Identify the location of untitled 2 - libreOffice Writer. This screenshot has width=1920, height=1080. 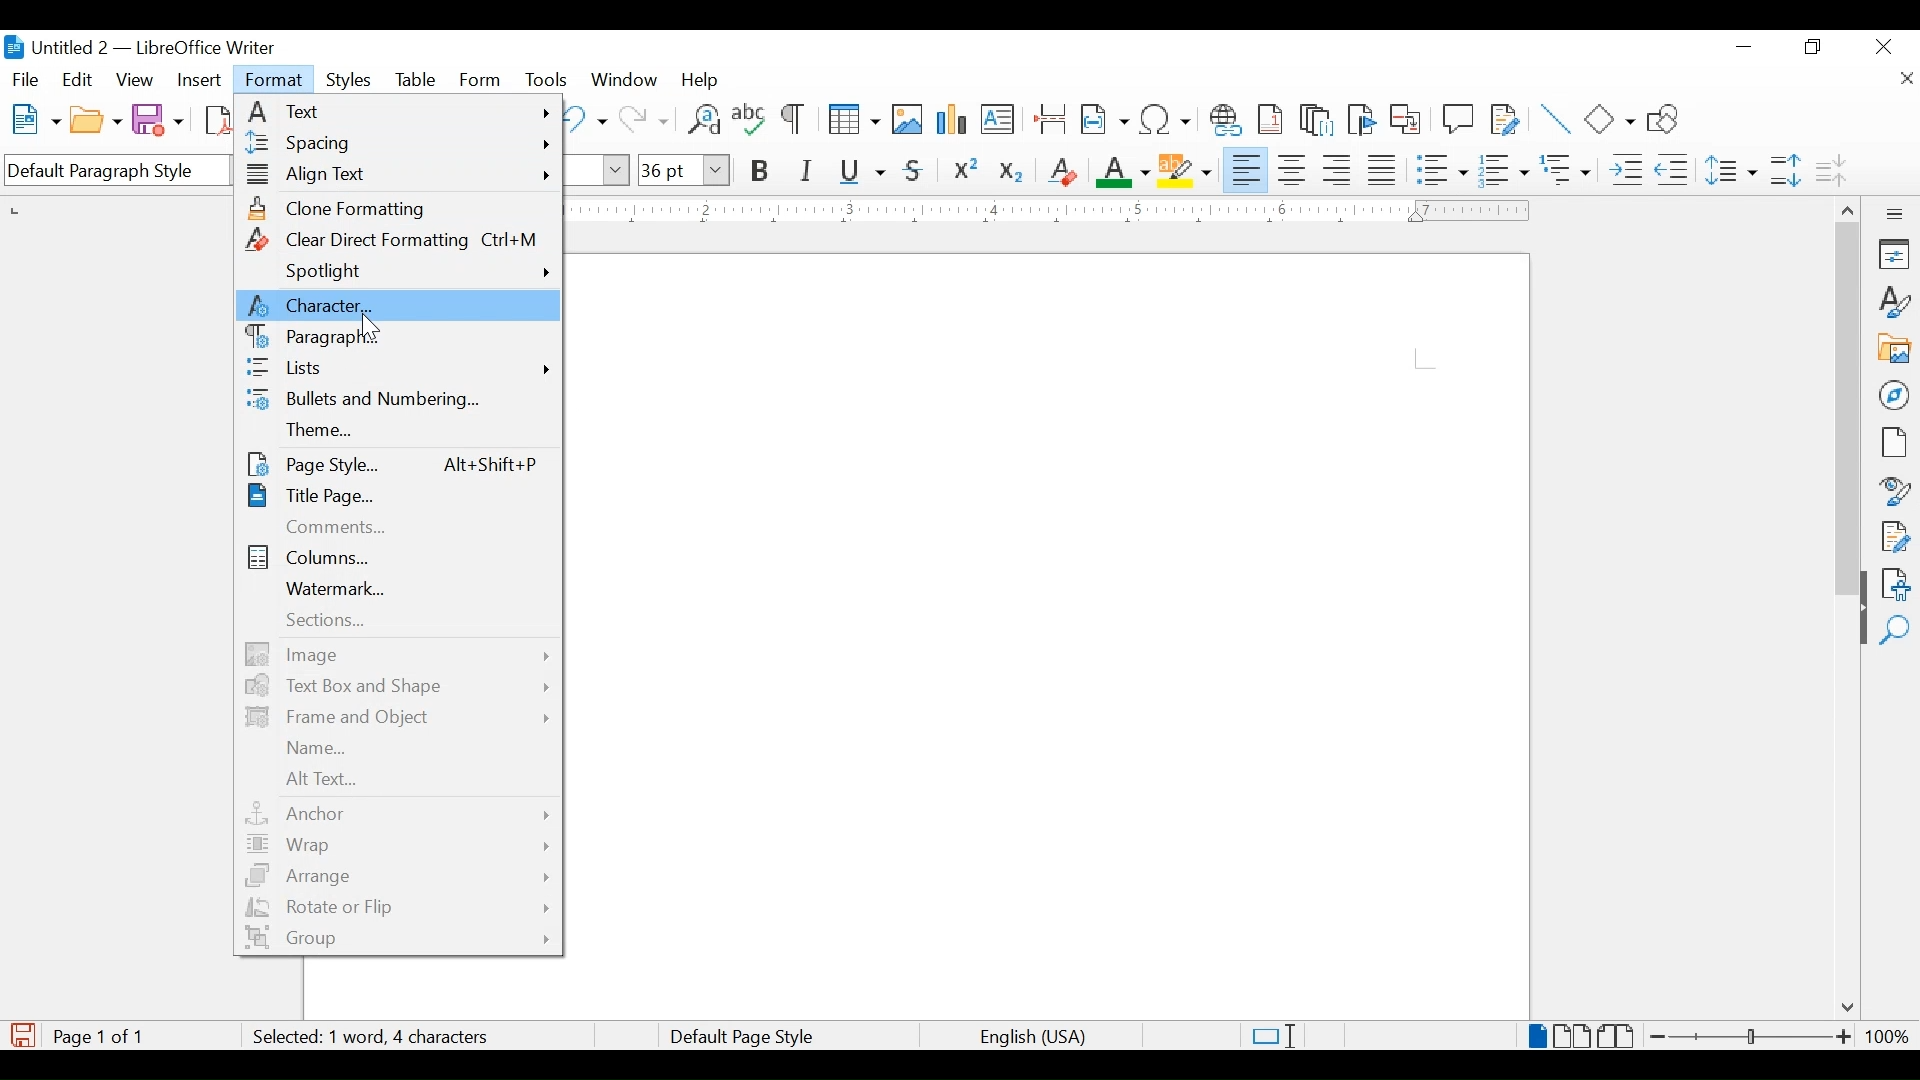
(139, 51).